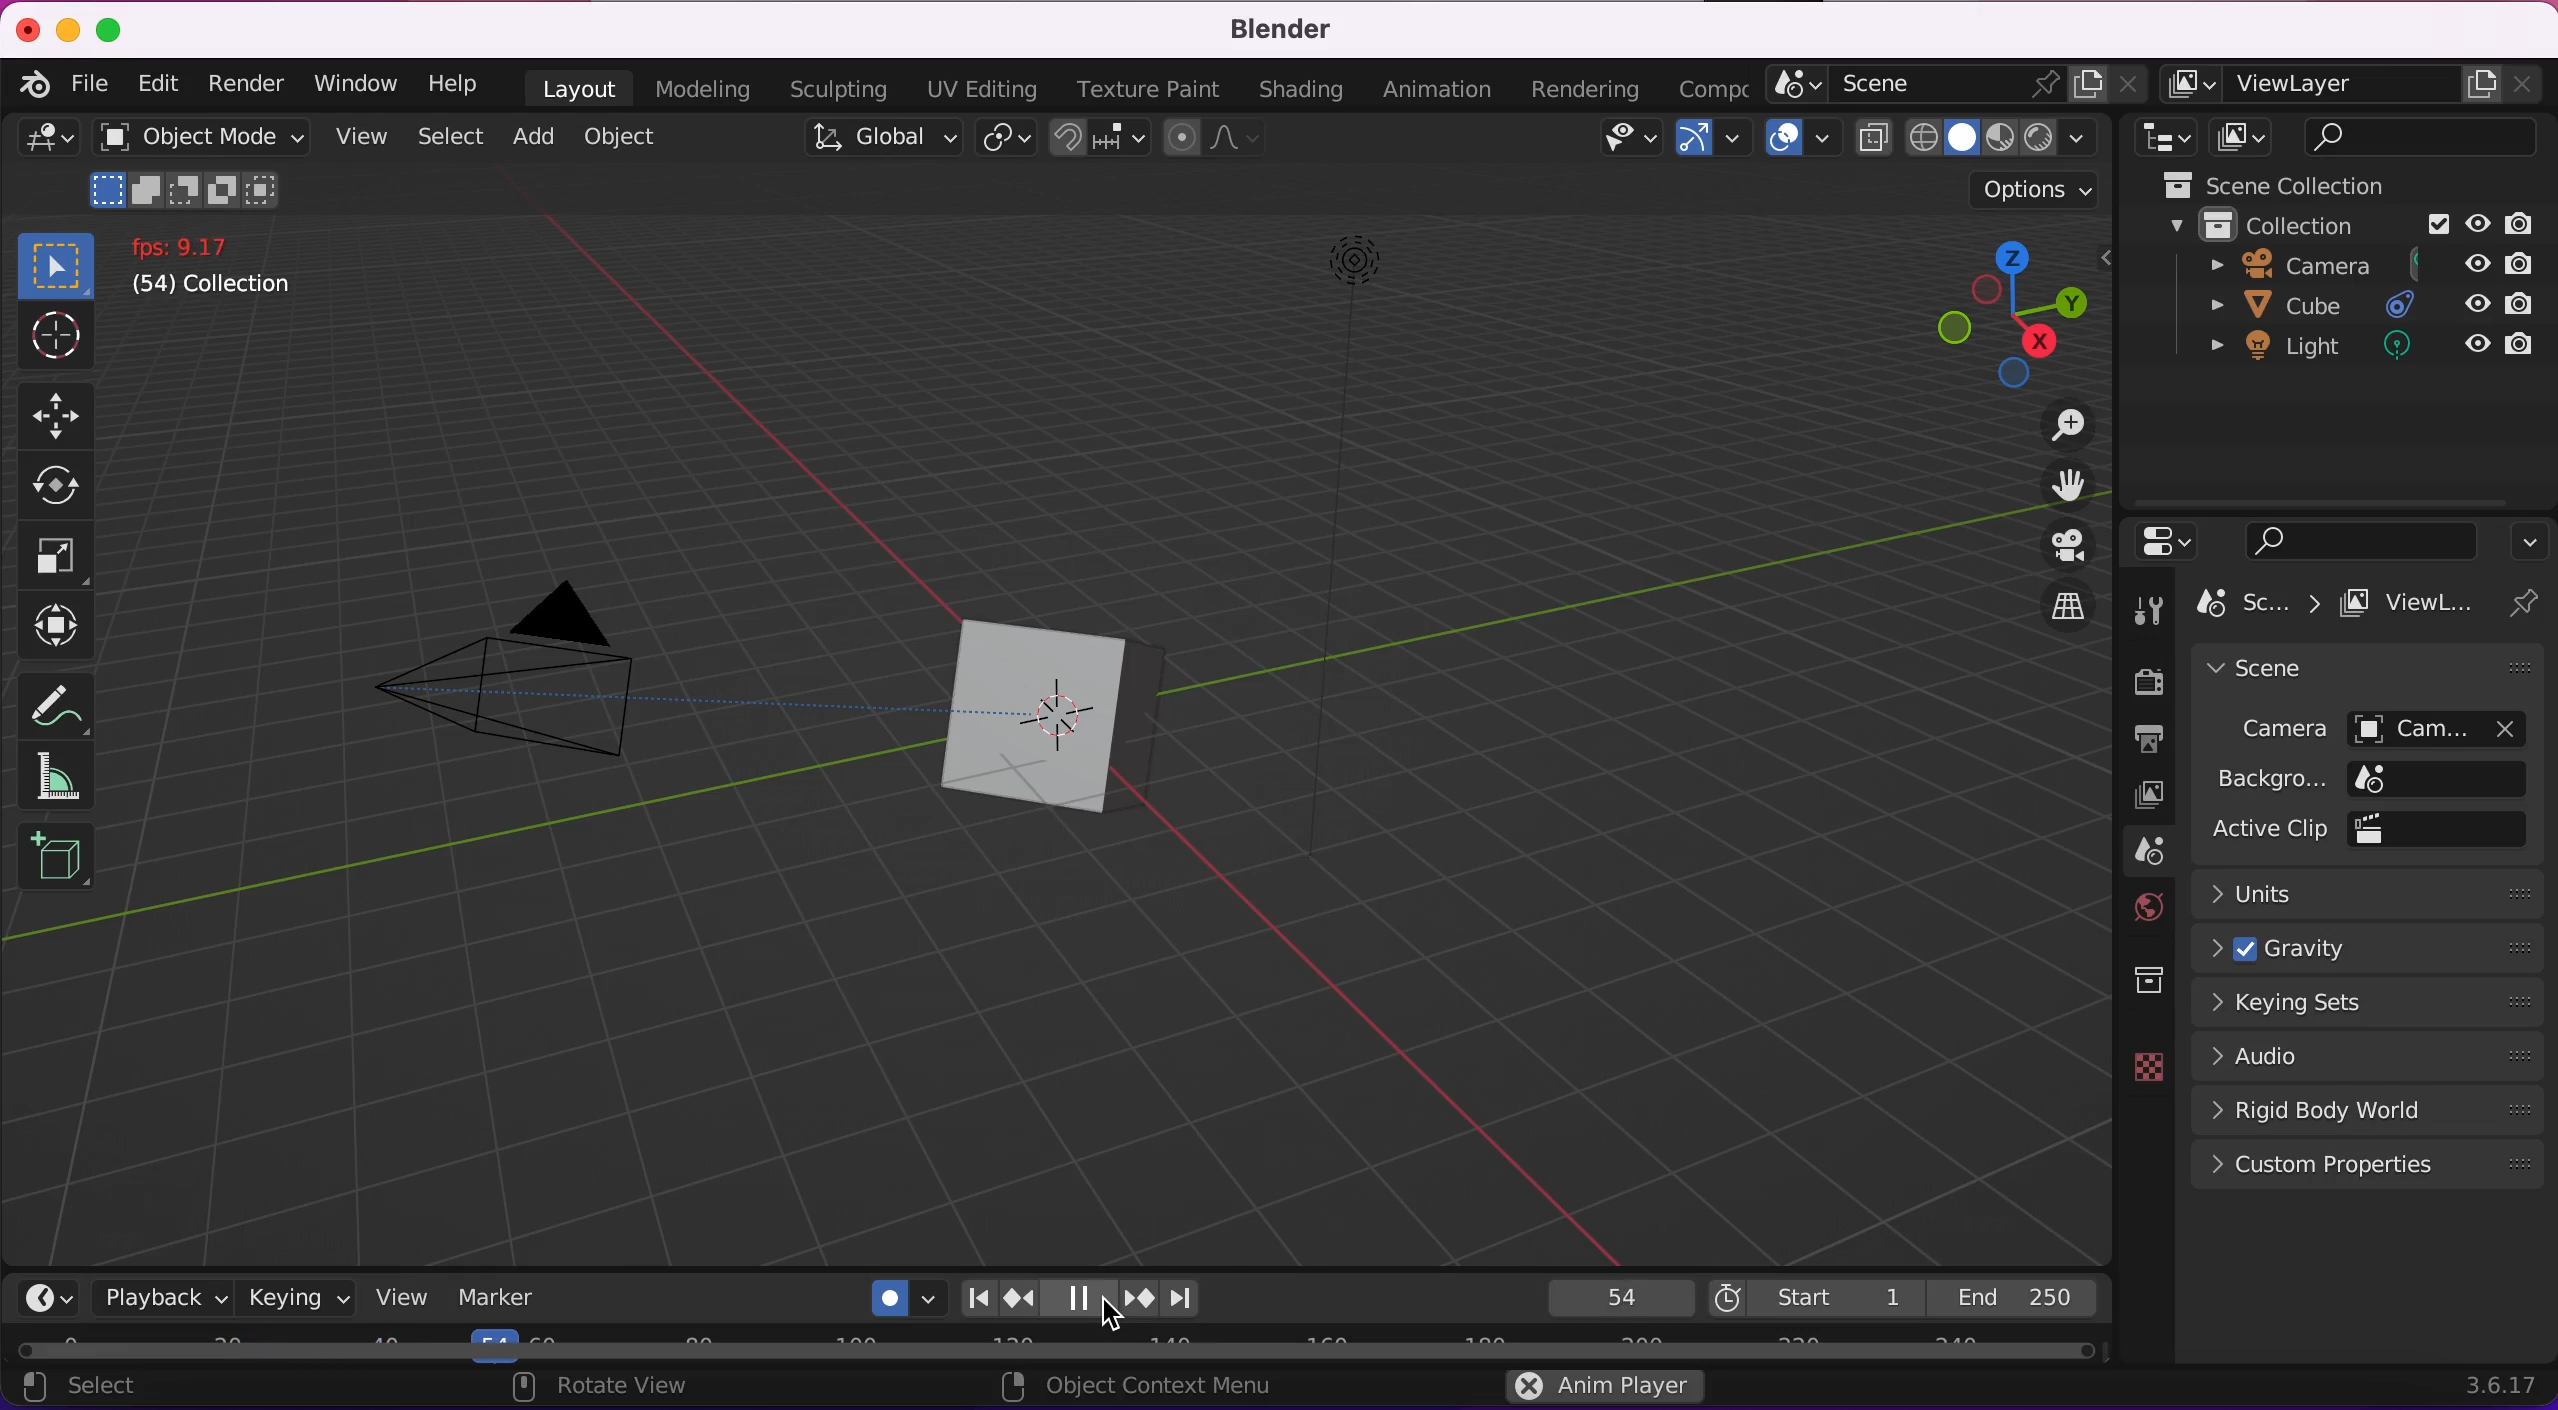 The width and height of the screenshot is (2558, 1410). Describe the element at coordinates (210, 288) in the screenshot. I see `(54) collection` at that location.